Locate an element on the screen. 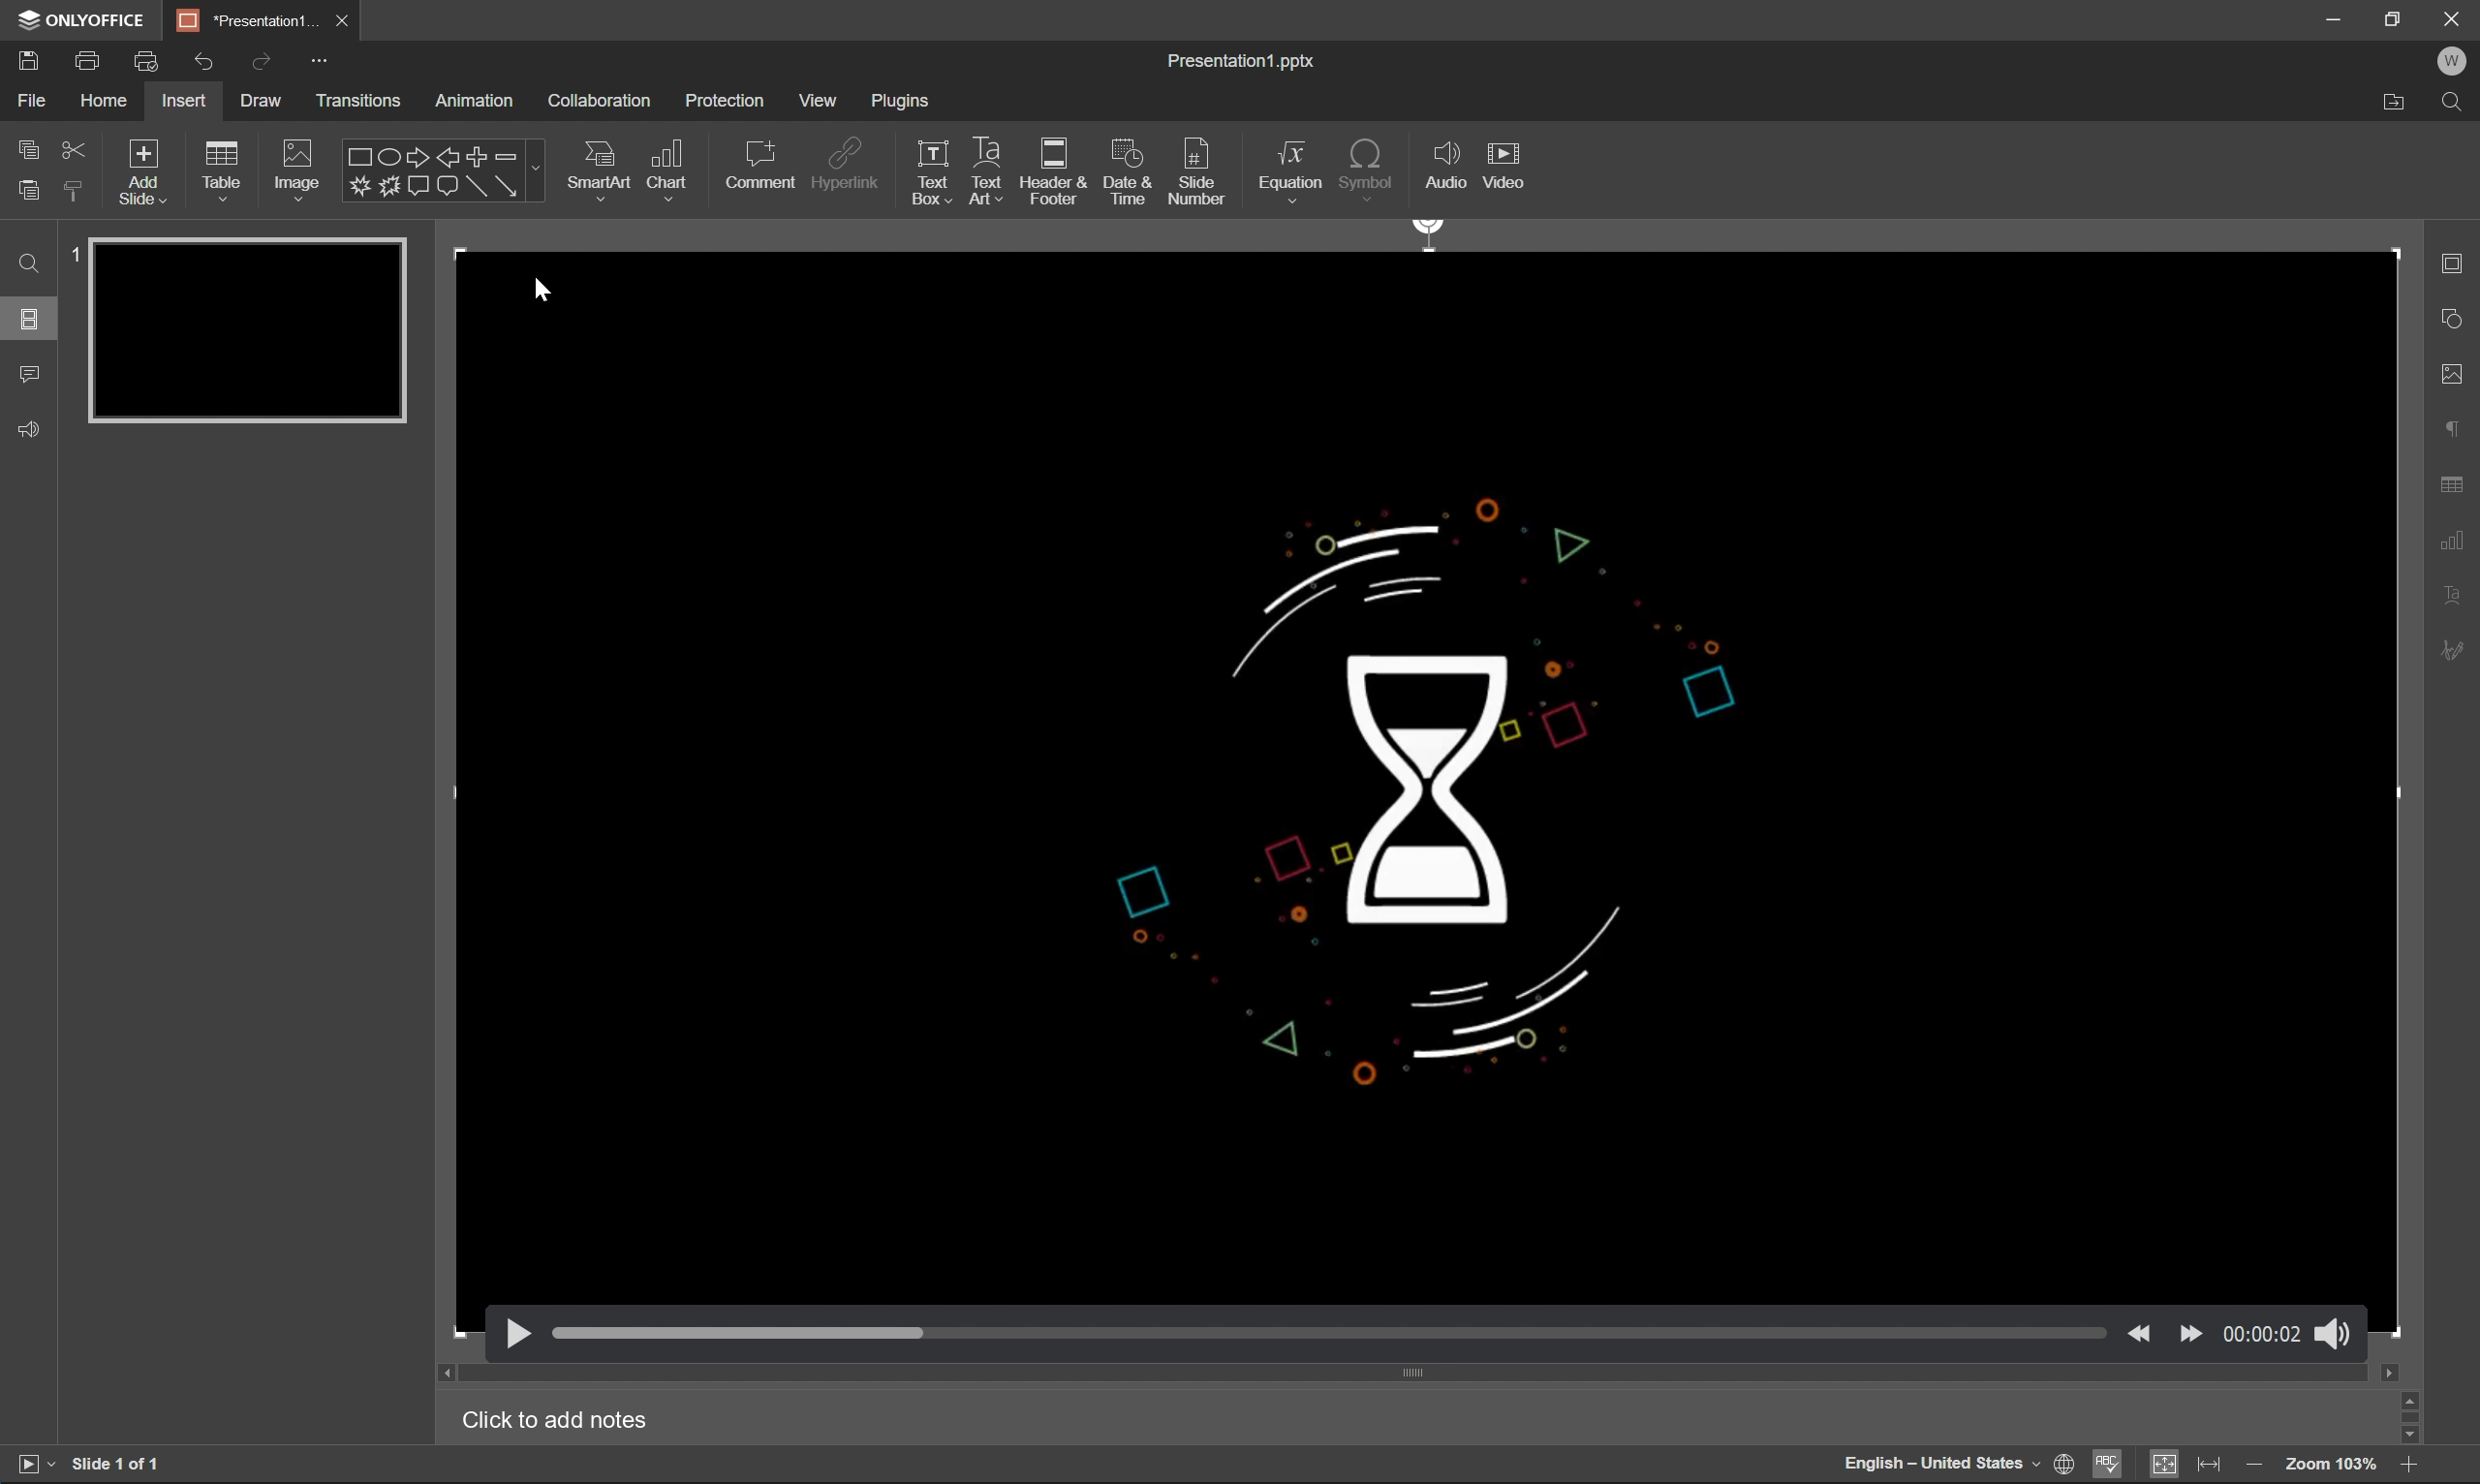 The width and height of the screenshot is (2480, 1484). slide settings is located at coordinates (2457, 260).